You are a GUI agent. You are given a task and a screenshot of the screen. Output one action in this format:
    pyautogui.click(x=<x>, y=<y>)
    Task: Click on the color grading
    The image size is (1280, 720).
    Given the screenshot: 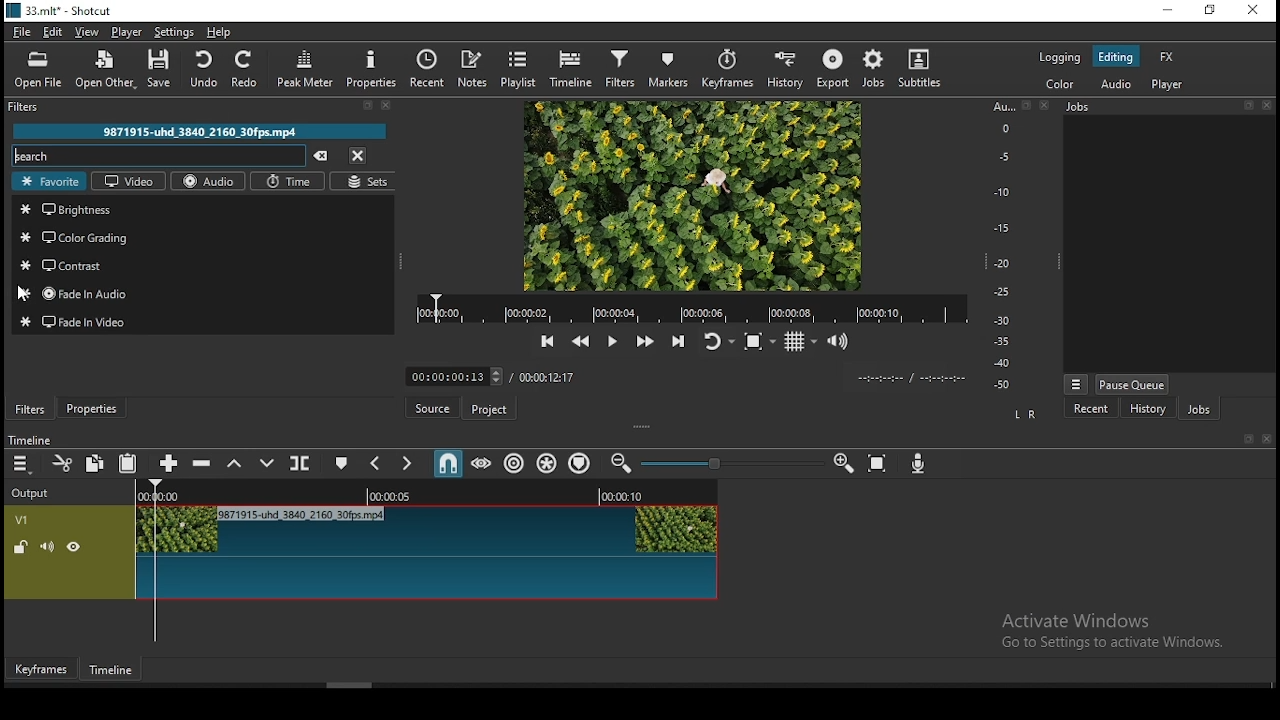 What is the action you would take?
    pyautogui.click(x=204, y=237)
    